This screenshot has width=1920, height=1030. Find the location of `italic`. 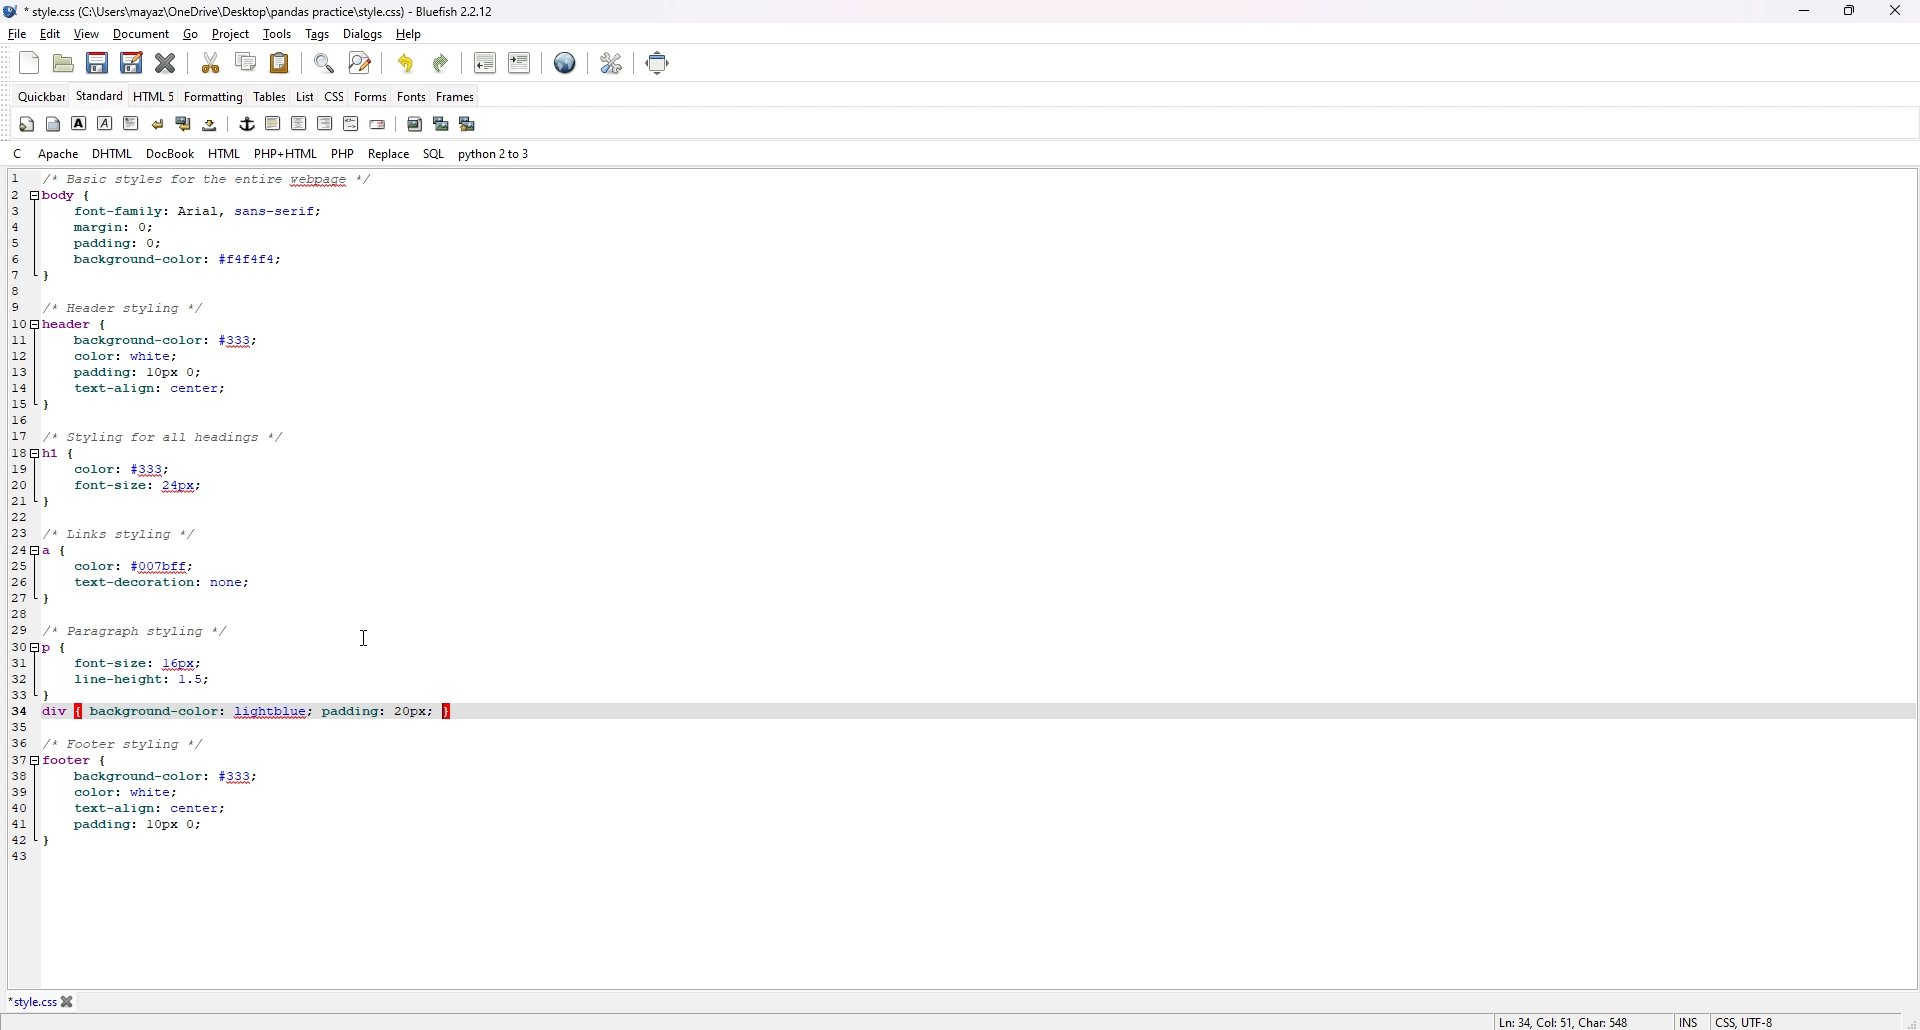

italic is located at coordinates (105, 124).